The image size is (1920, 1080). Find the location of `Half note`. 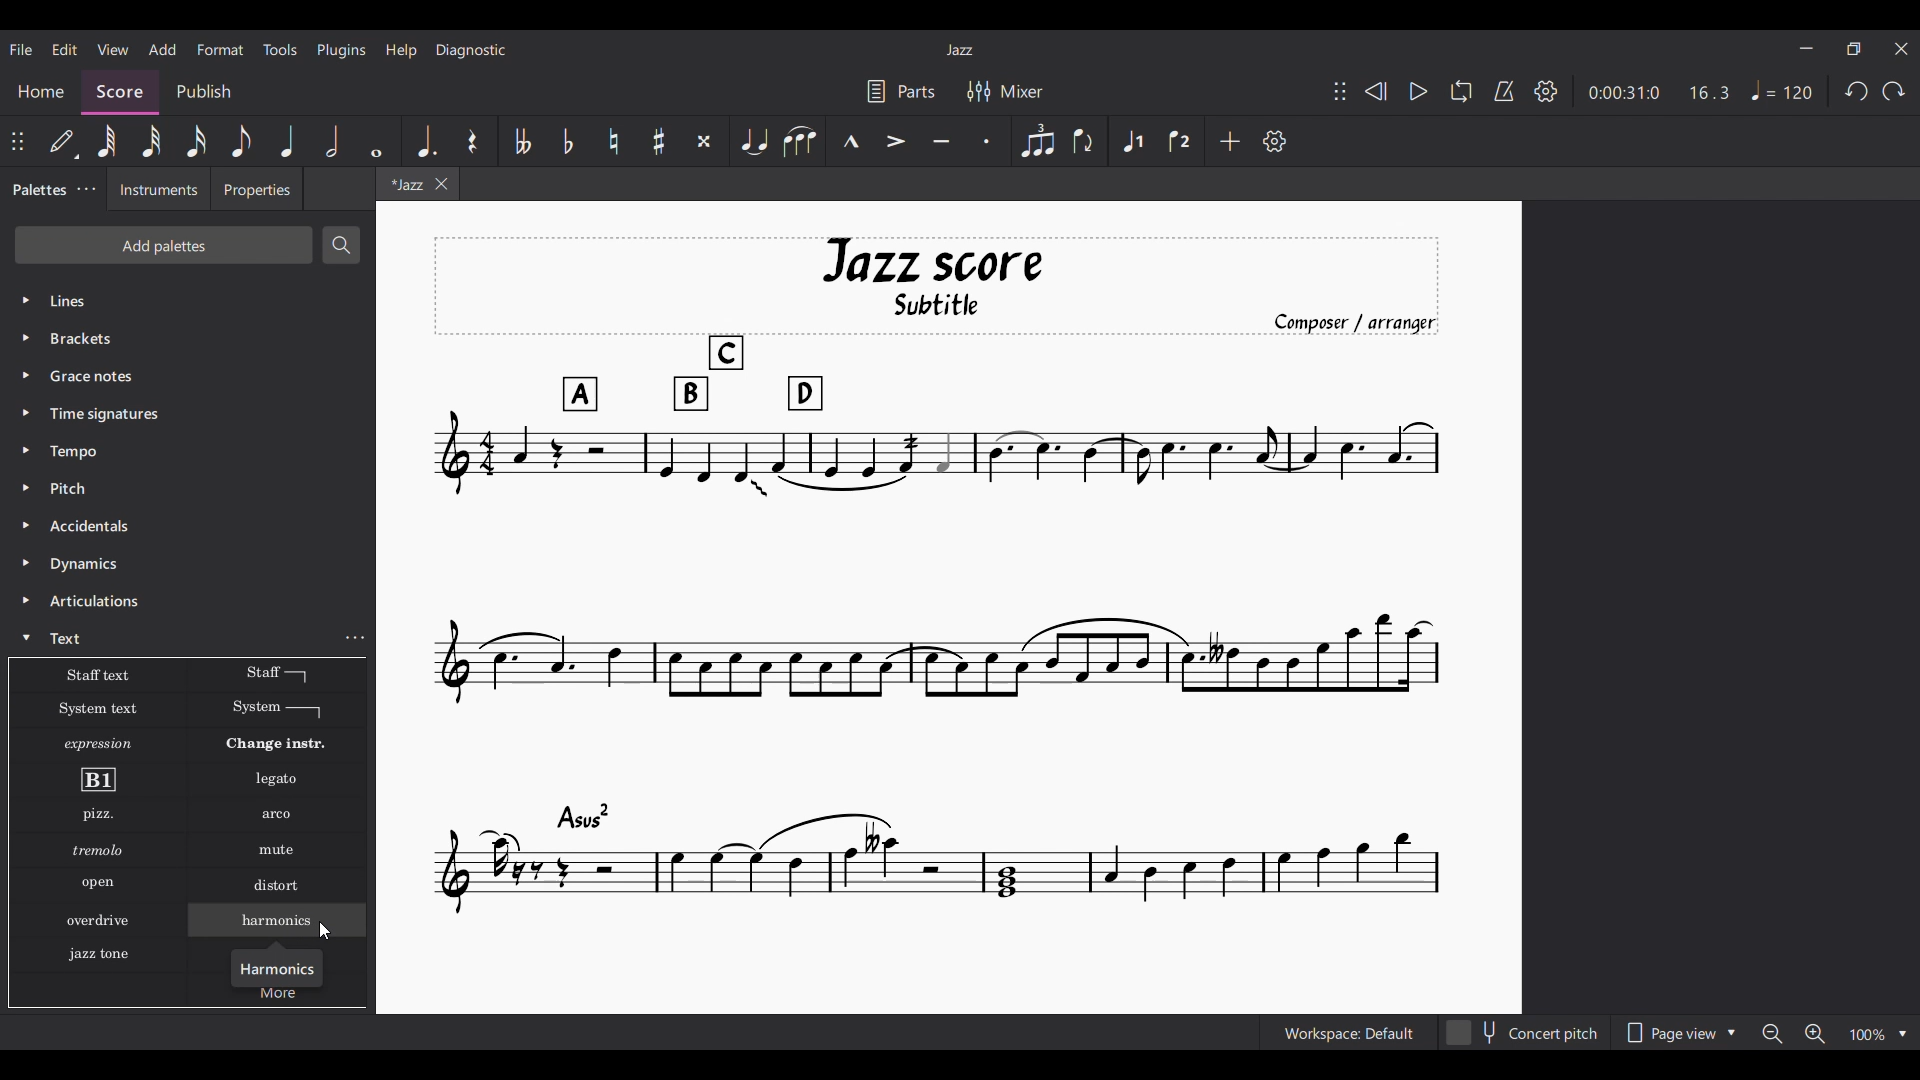

Half note is located at coordinates (333, 141).